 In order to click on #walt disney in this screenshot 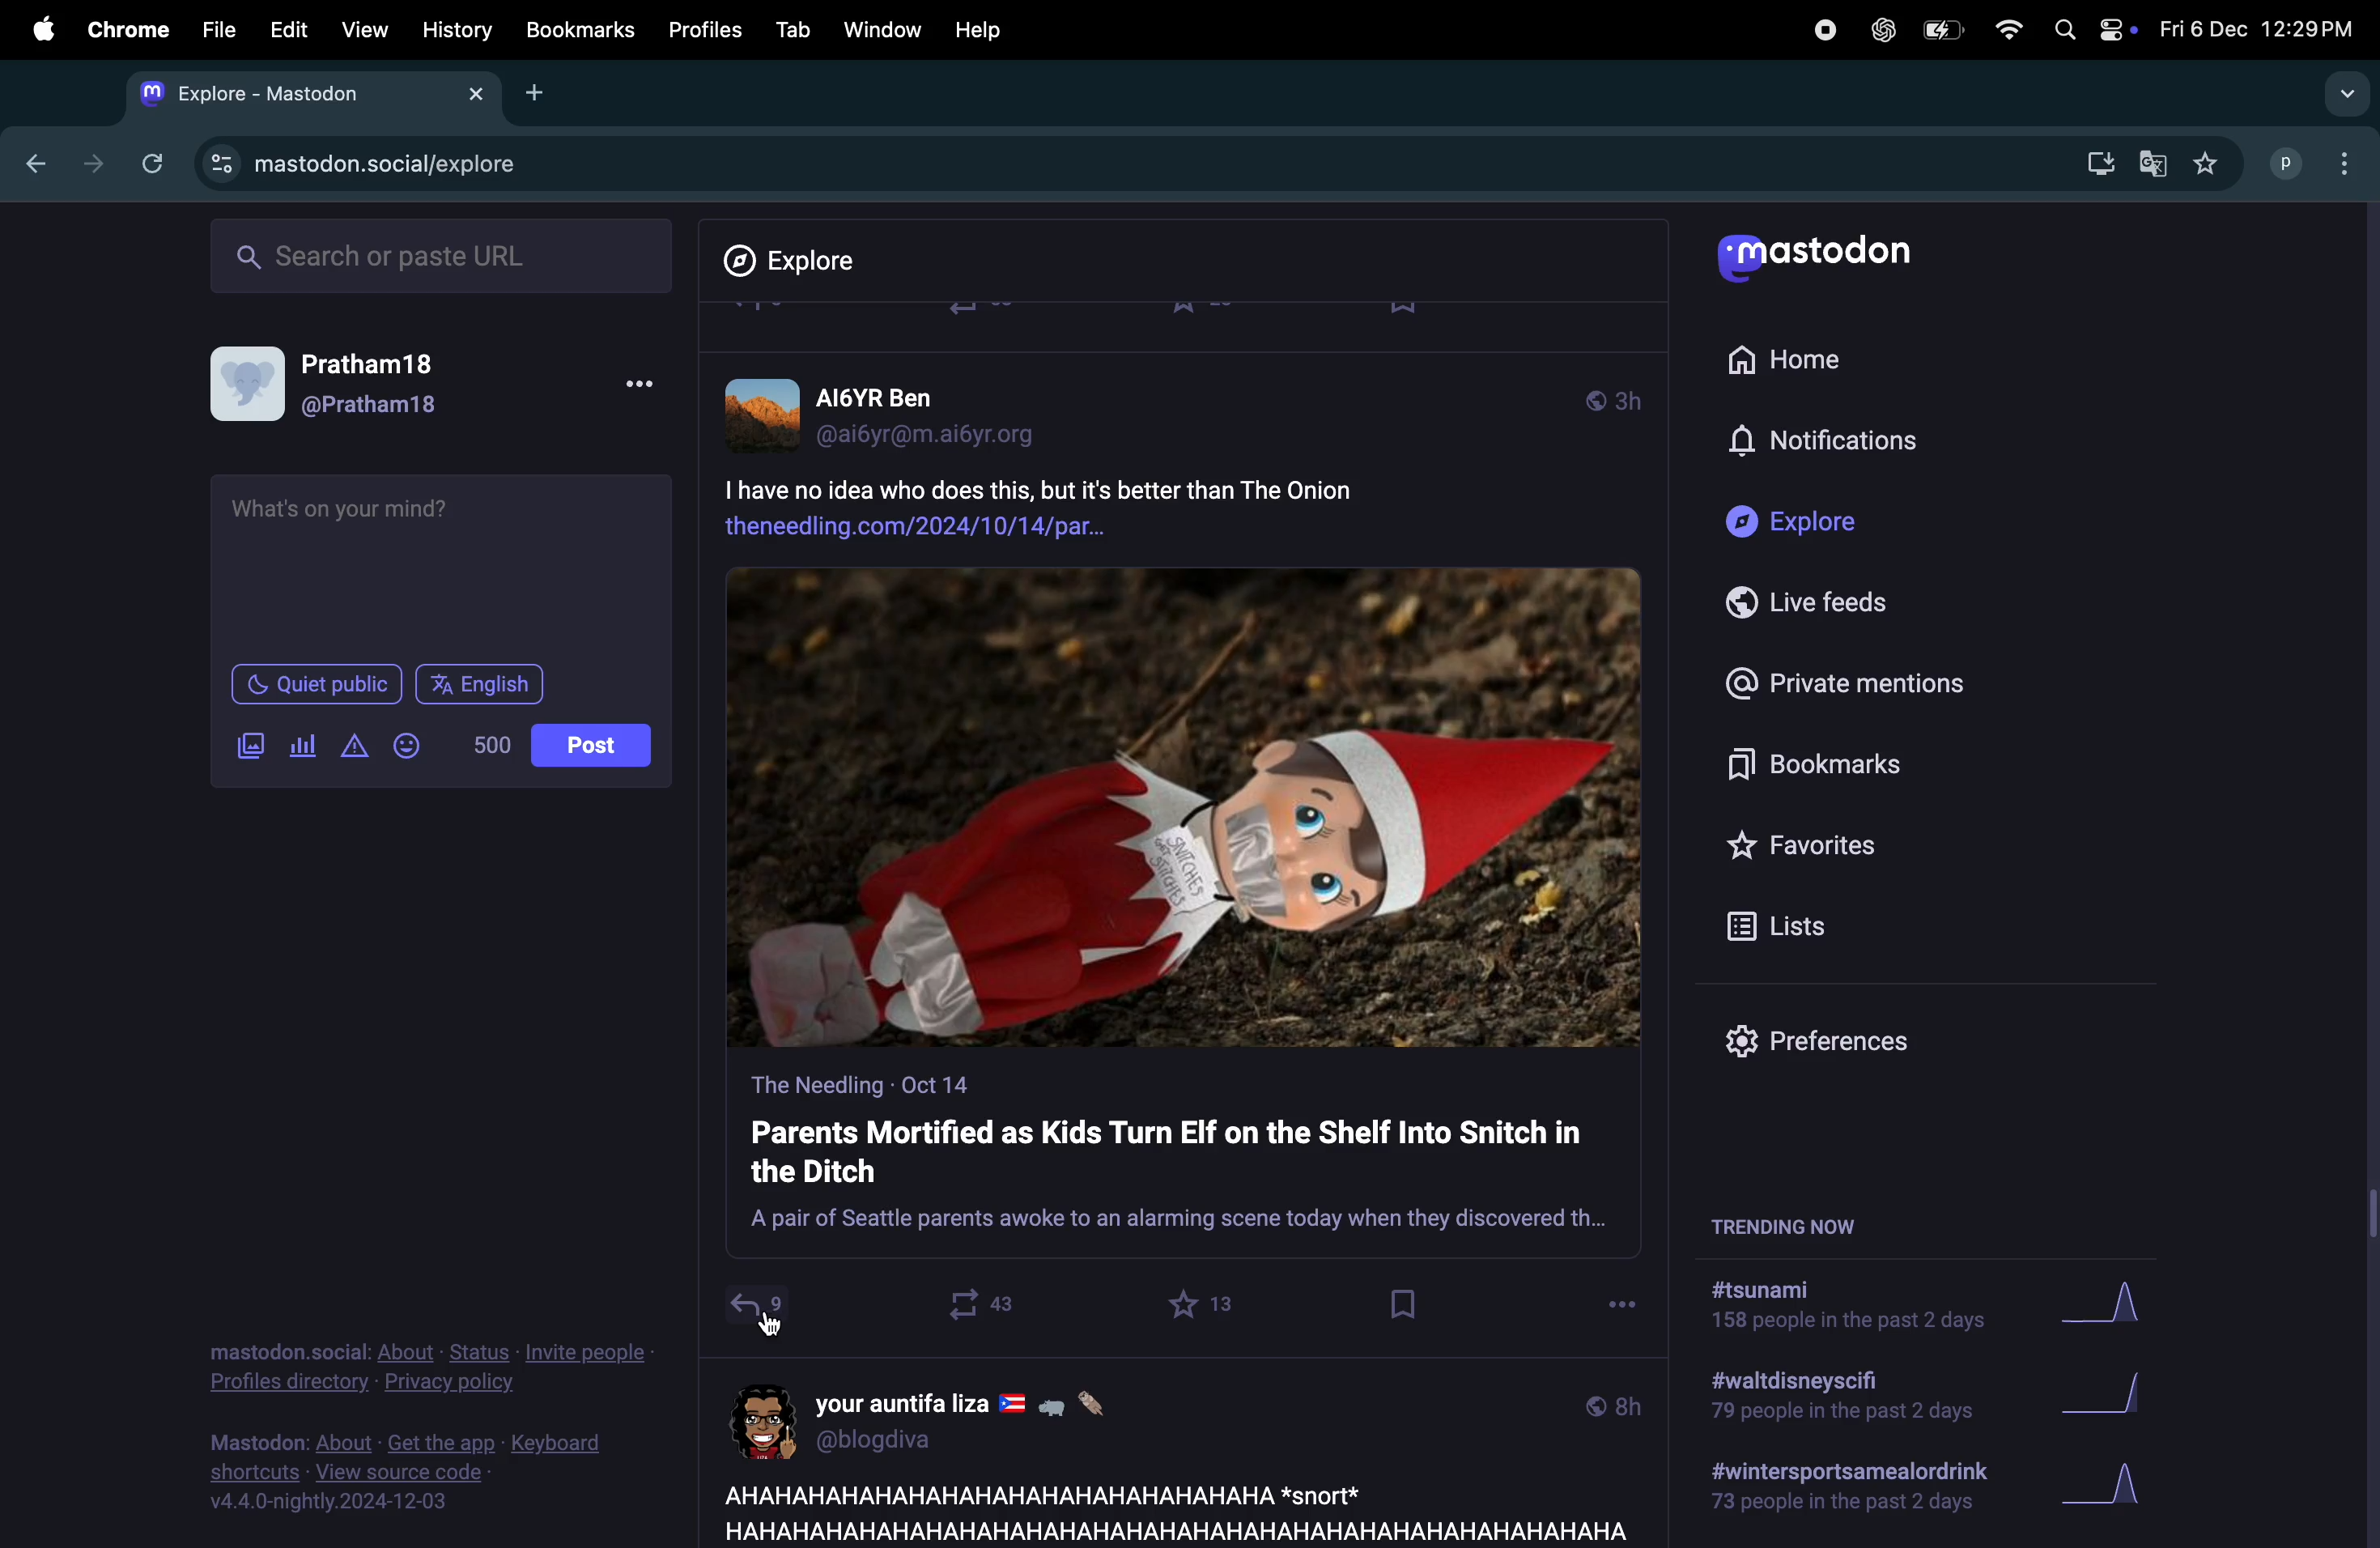, I will do `click(1836, 1402)`.